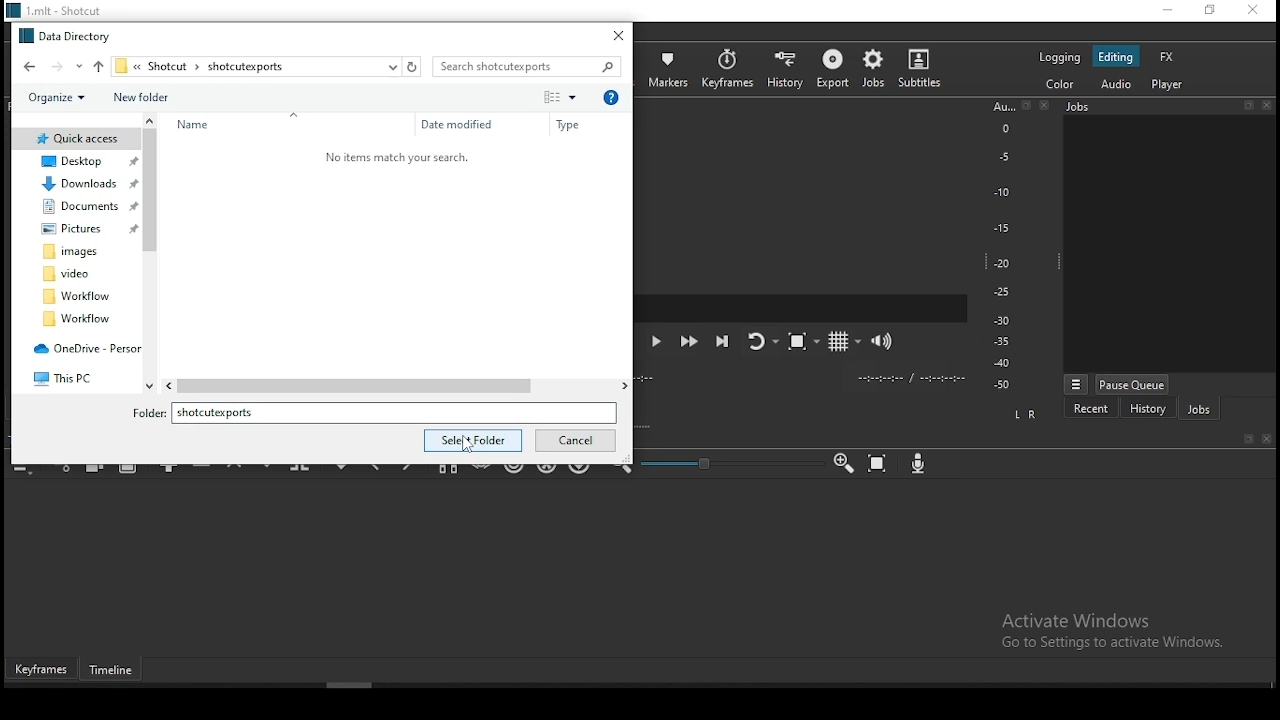 This screenshot has height=720, width=1280. What do you see at coordinates (532, 67) in the screenshot?
I see `search` at bounding box center [532, 67].